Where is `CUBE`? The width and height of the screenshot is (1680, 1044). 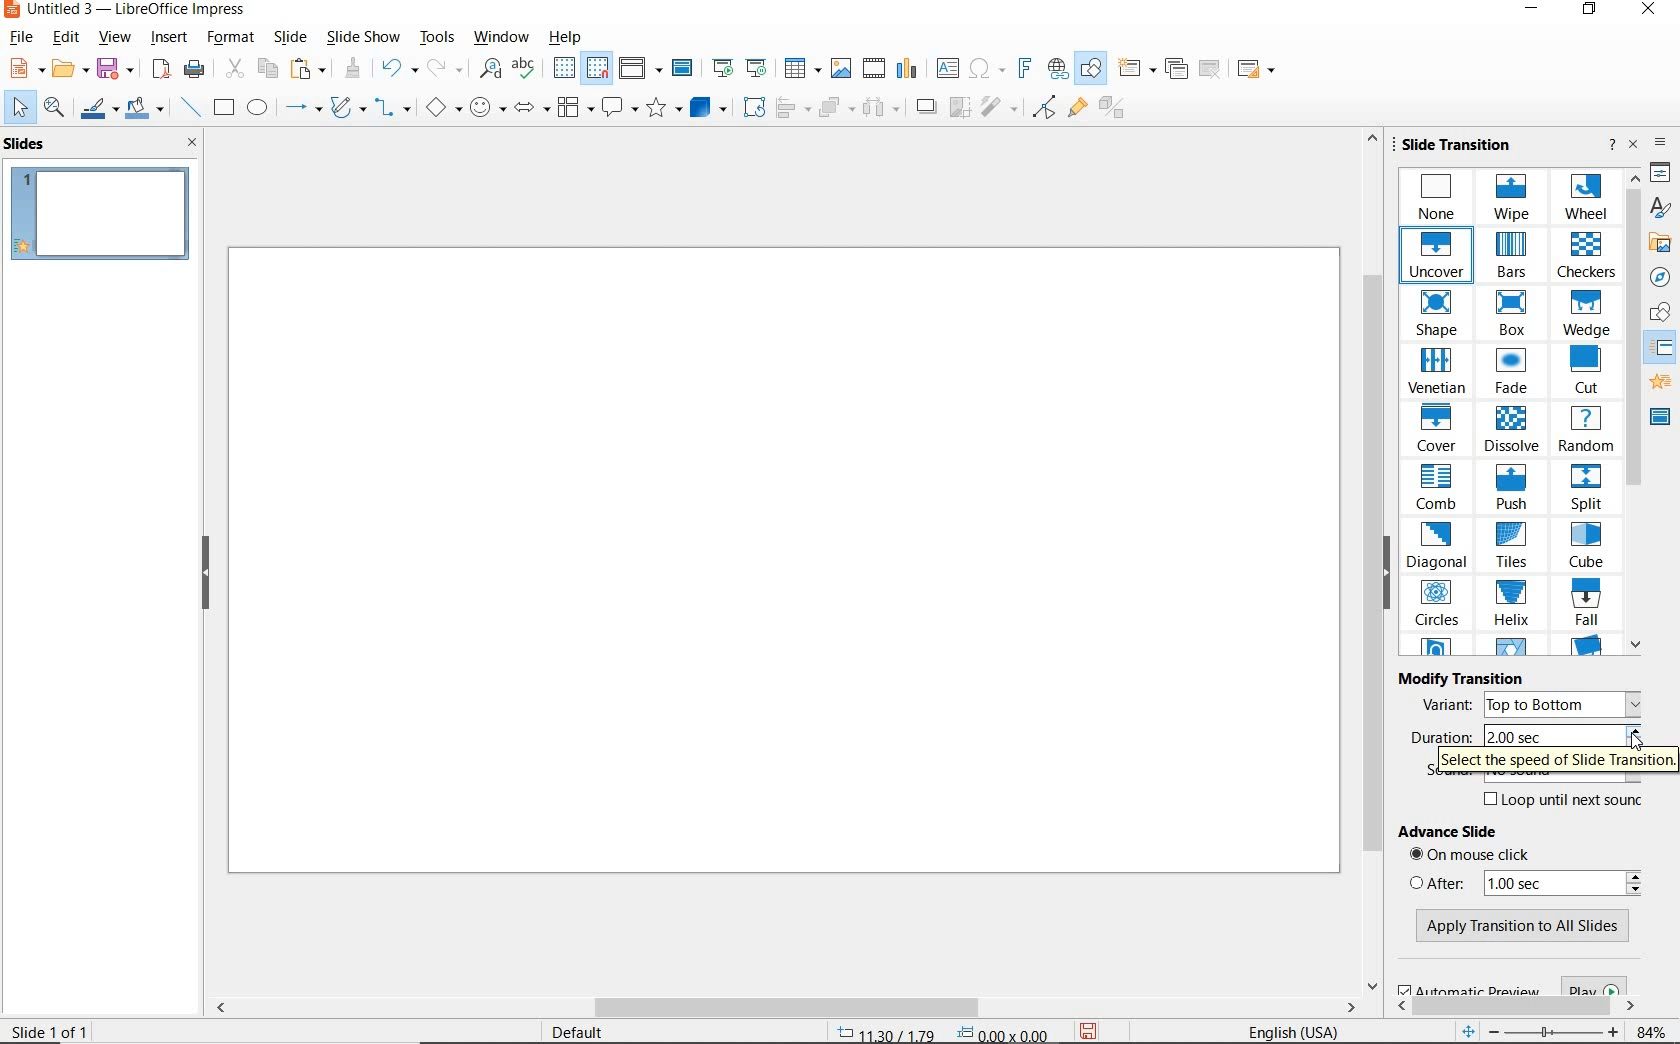 CUBE is located at coordinates (1584, 546).